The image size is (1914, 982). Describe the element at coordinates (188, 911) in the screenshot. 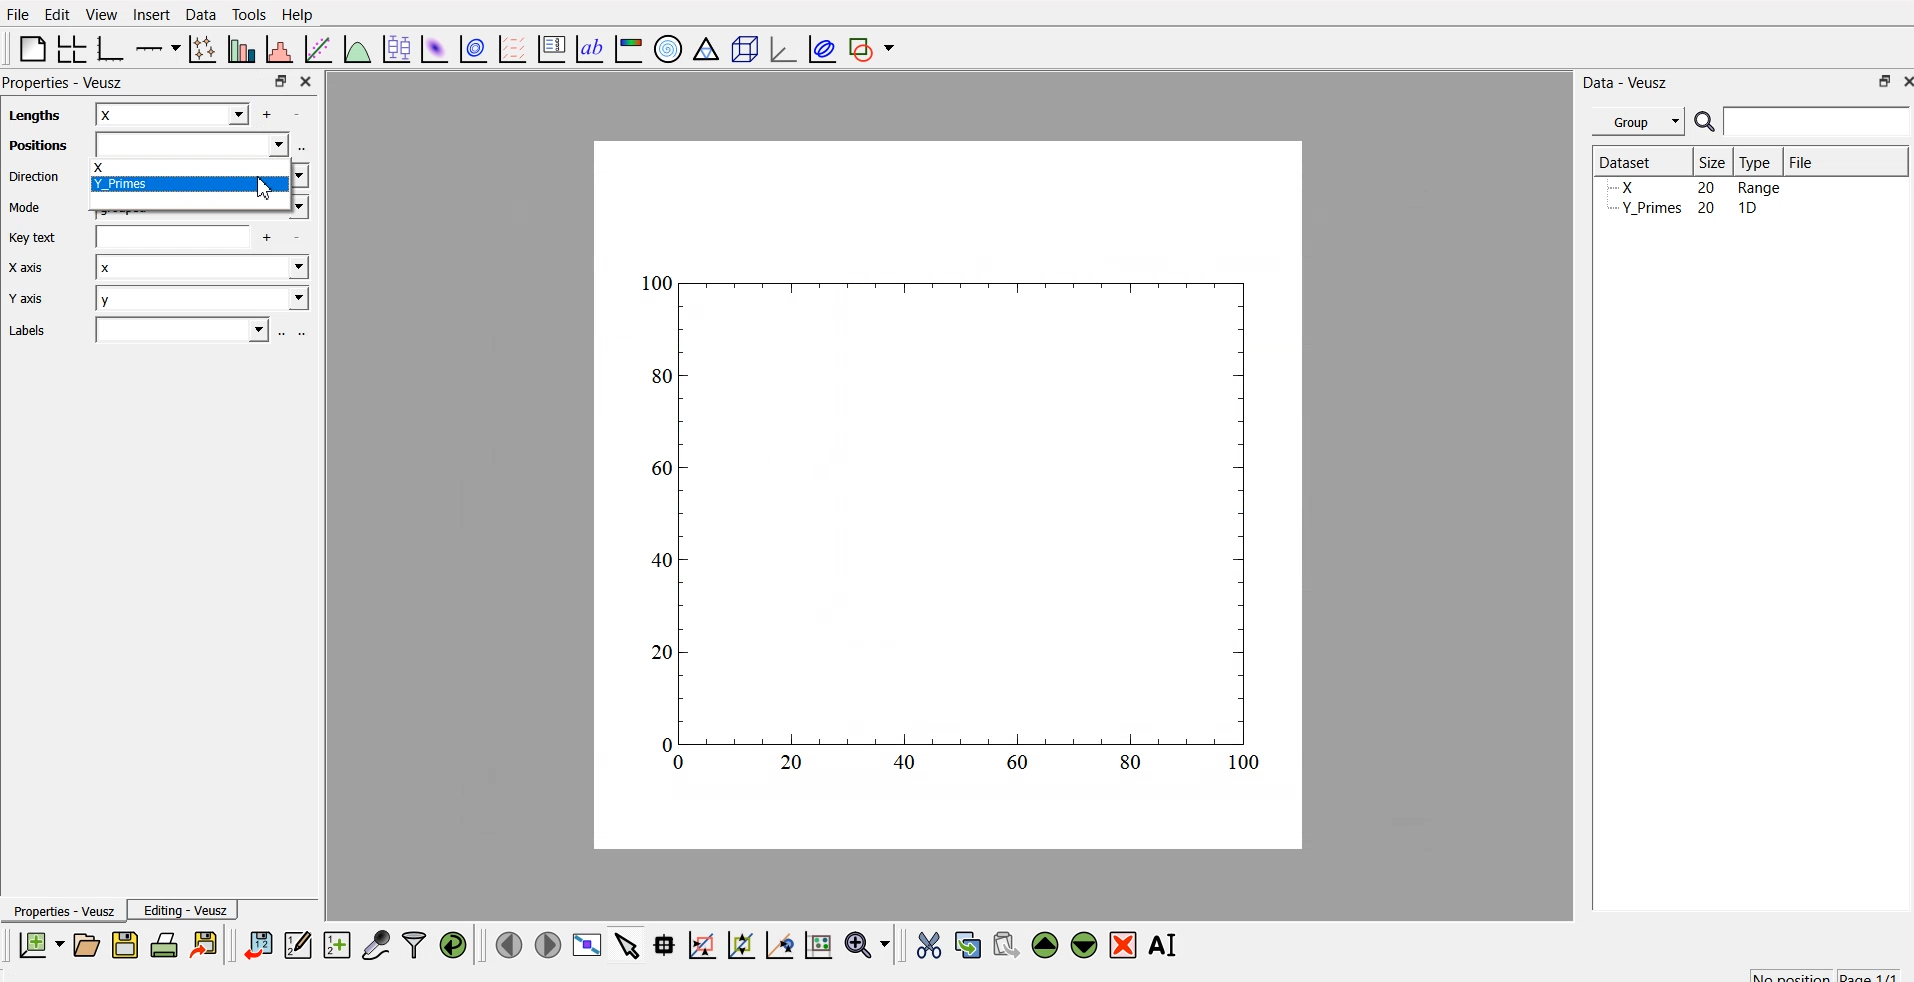

I see `Editing - Veusz` at that location.